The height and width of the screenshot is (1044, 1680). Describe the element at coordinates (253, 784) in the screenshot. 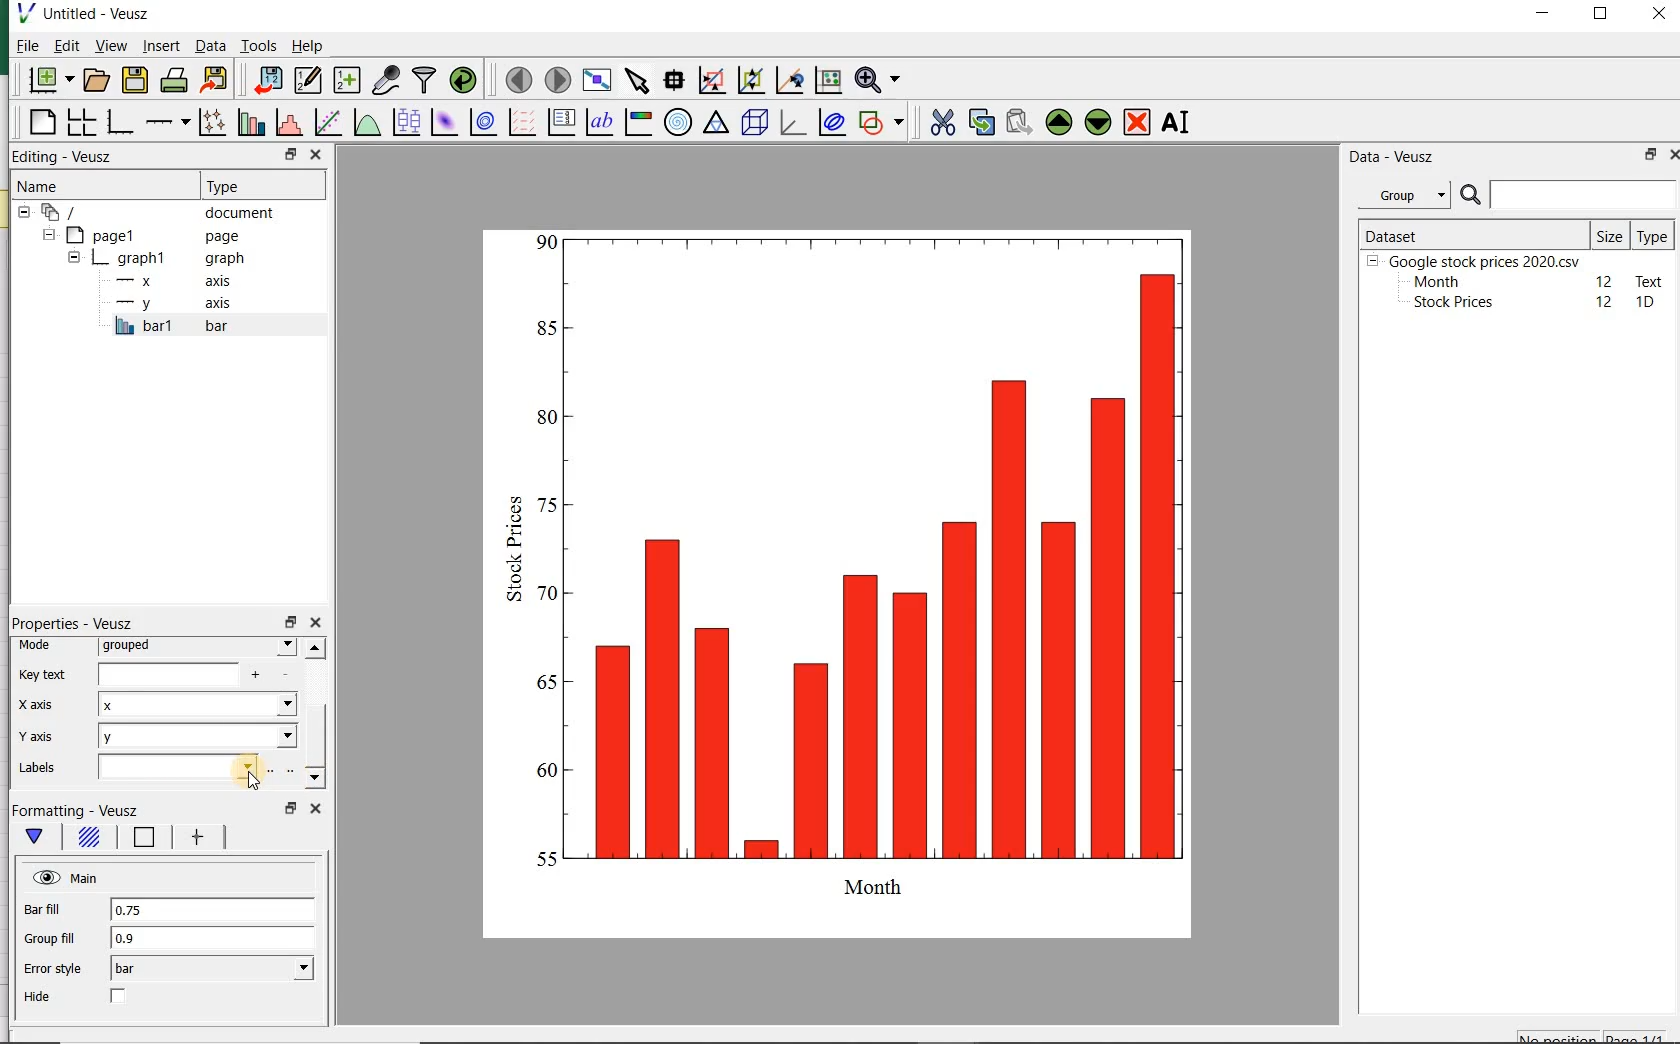

I see `cursor` at that location.